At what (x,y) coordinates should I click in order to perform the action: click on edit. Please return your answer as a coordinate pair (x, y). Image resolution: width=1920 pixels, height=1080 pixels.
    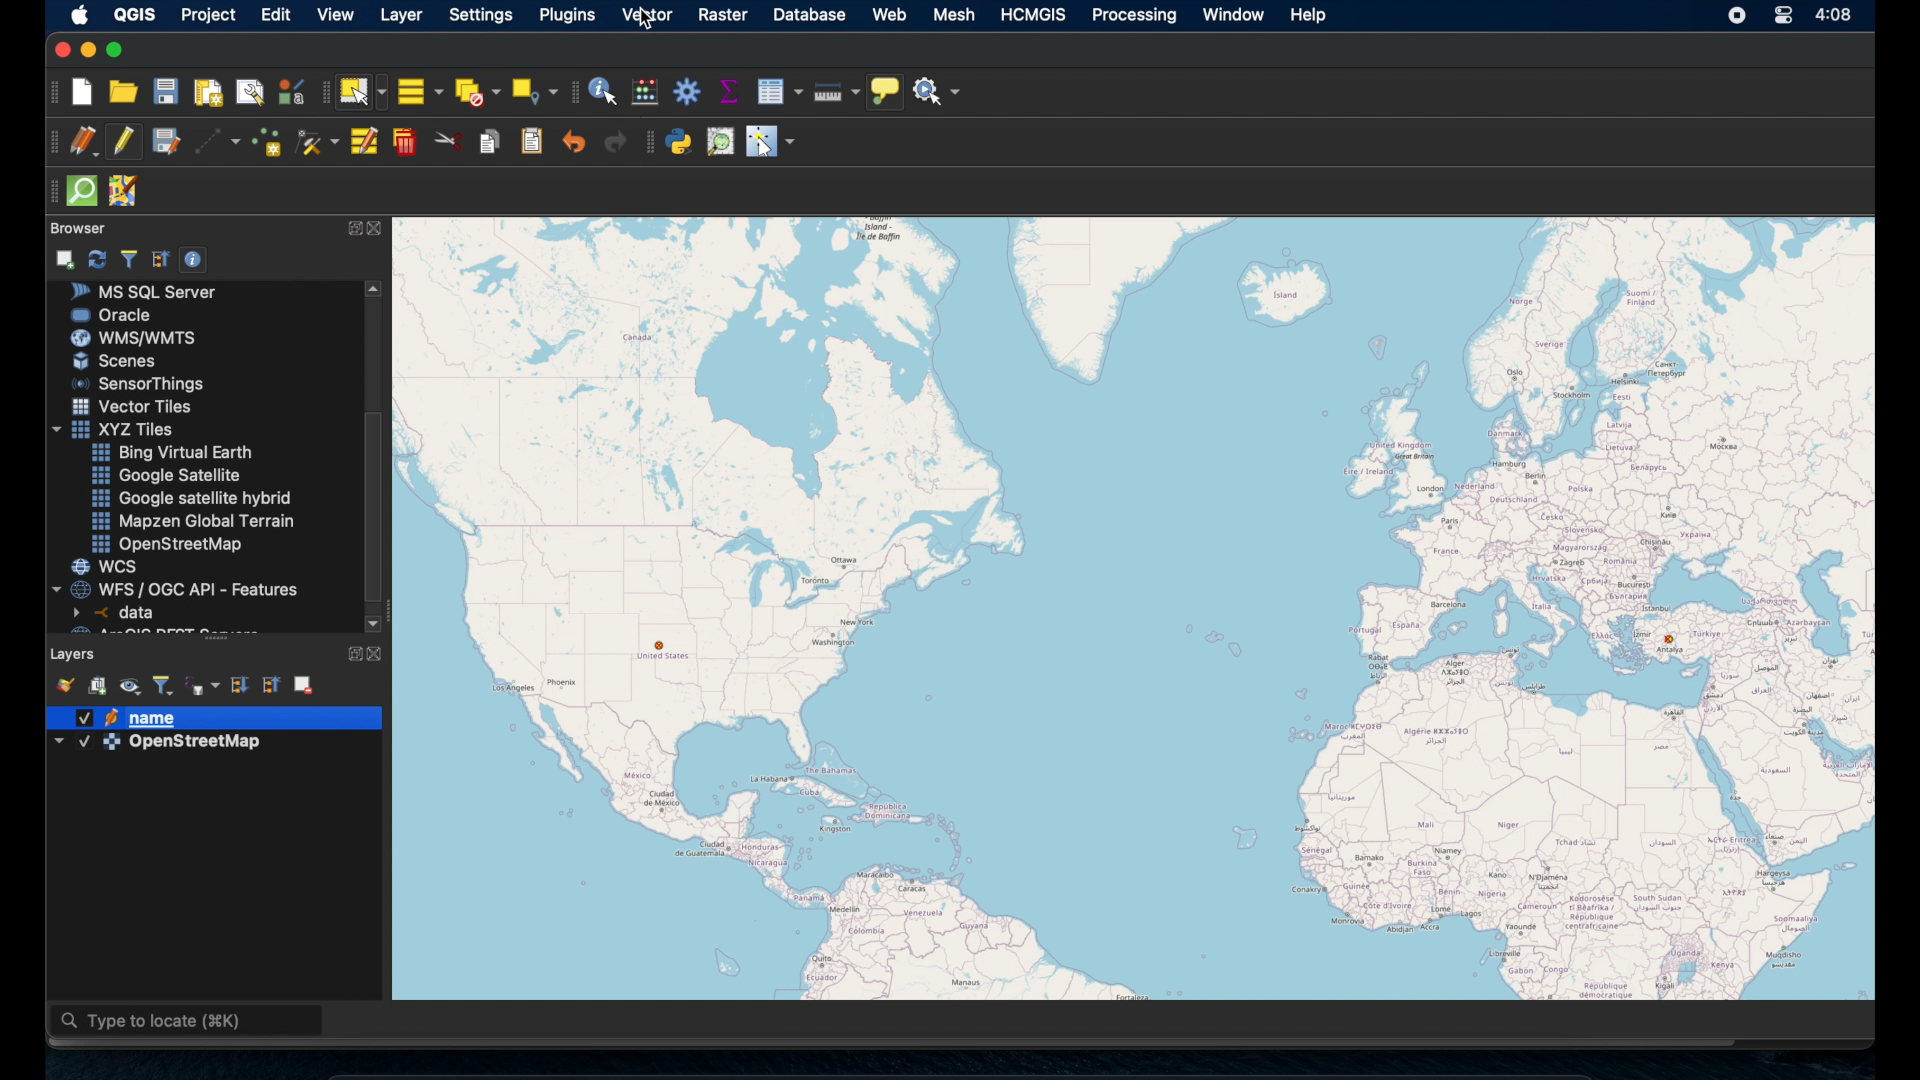
    Looking at the image, I should click on (279, 15).